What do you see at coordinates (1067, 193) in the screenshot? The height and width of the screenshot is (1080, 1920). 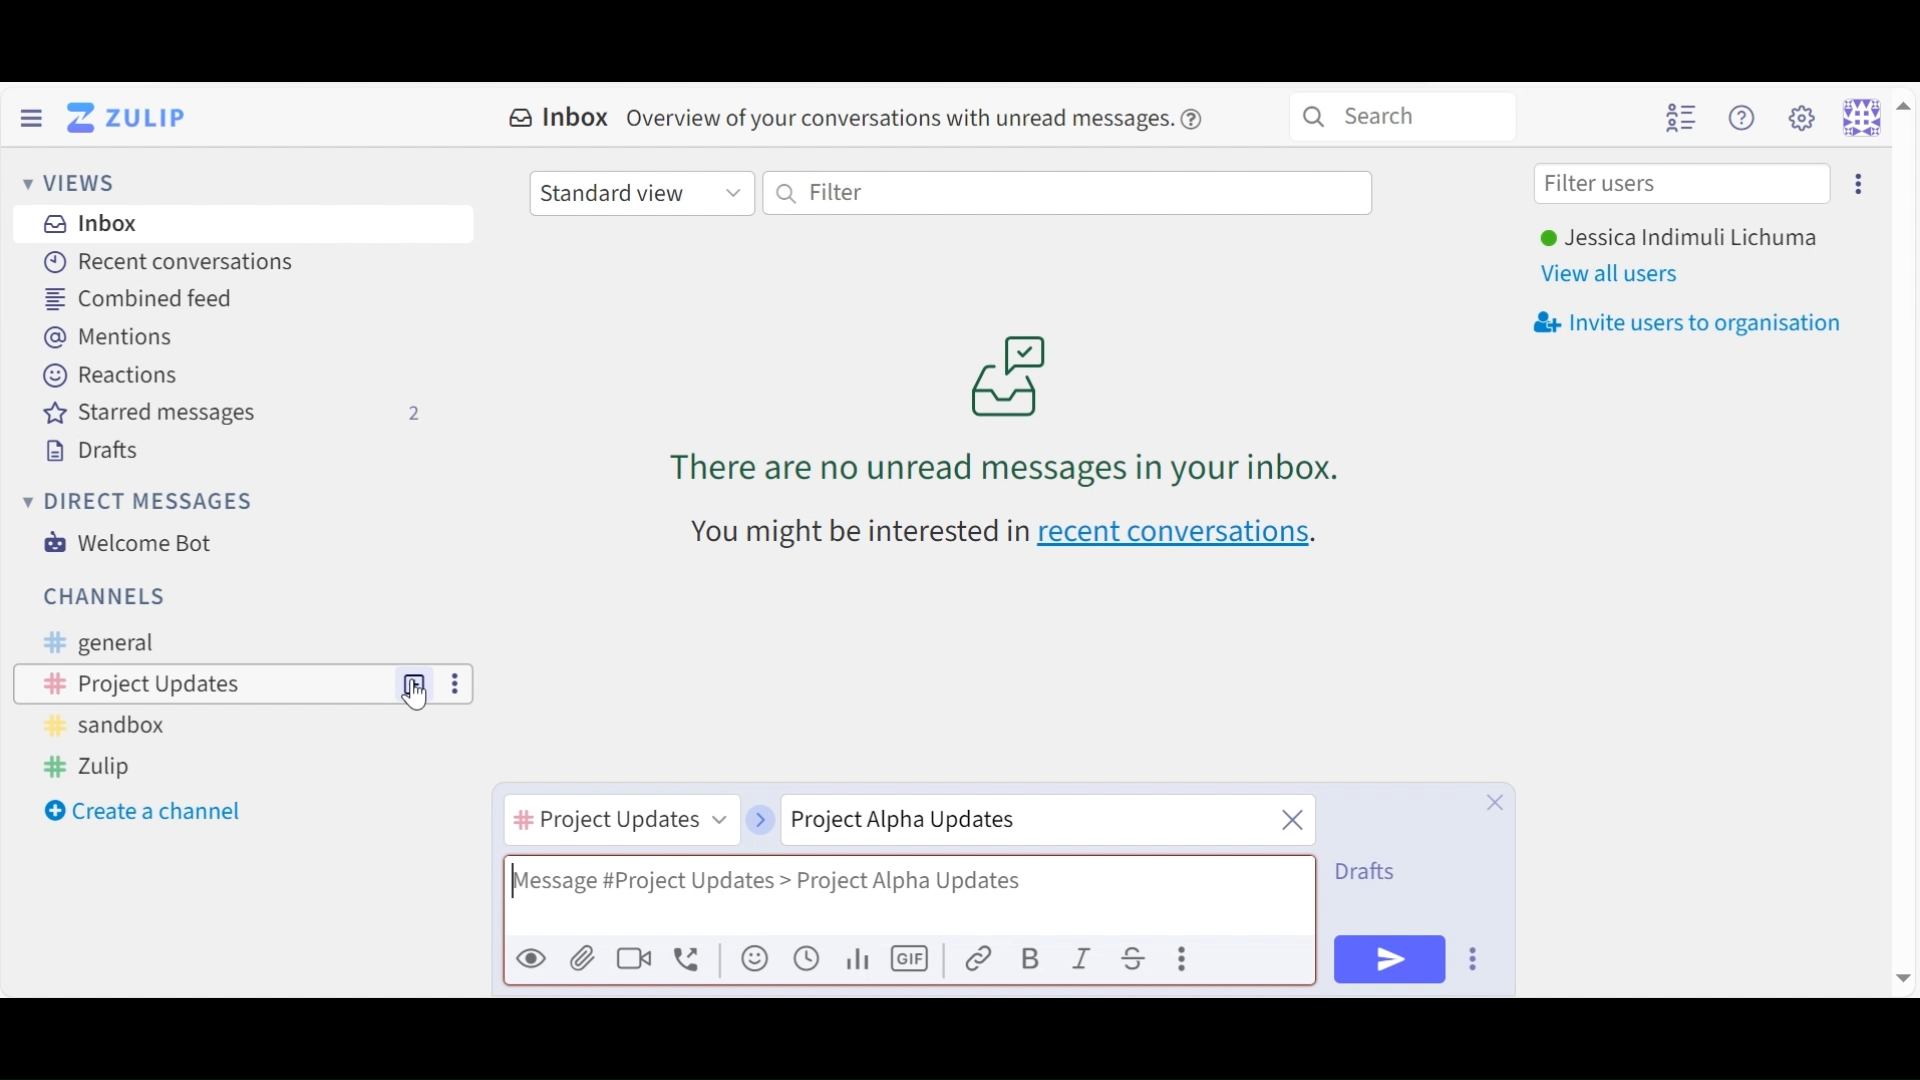 I see `Filter` at bounding box center [1067, 193].